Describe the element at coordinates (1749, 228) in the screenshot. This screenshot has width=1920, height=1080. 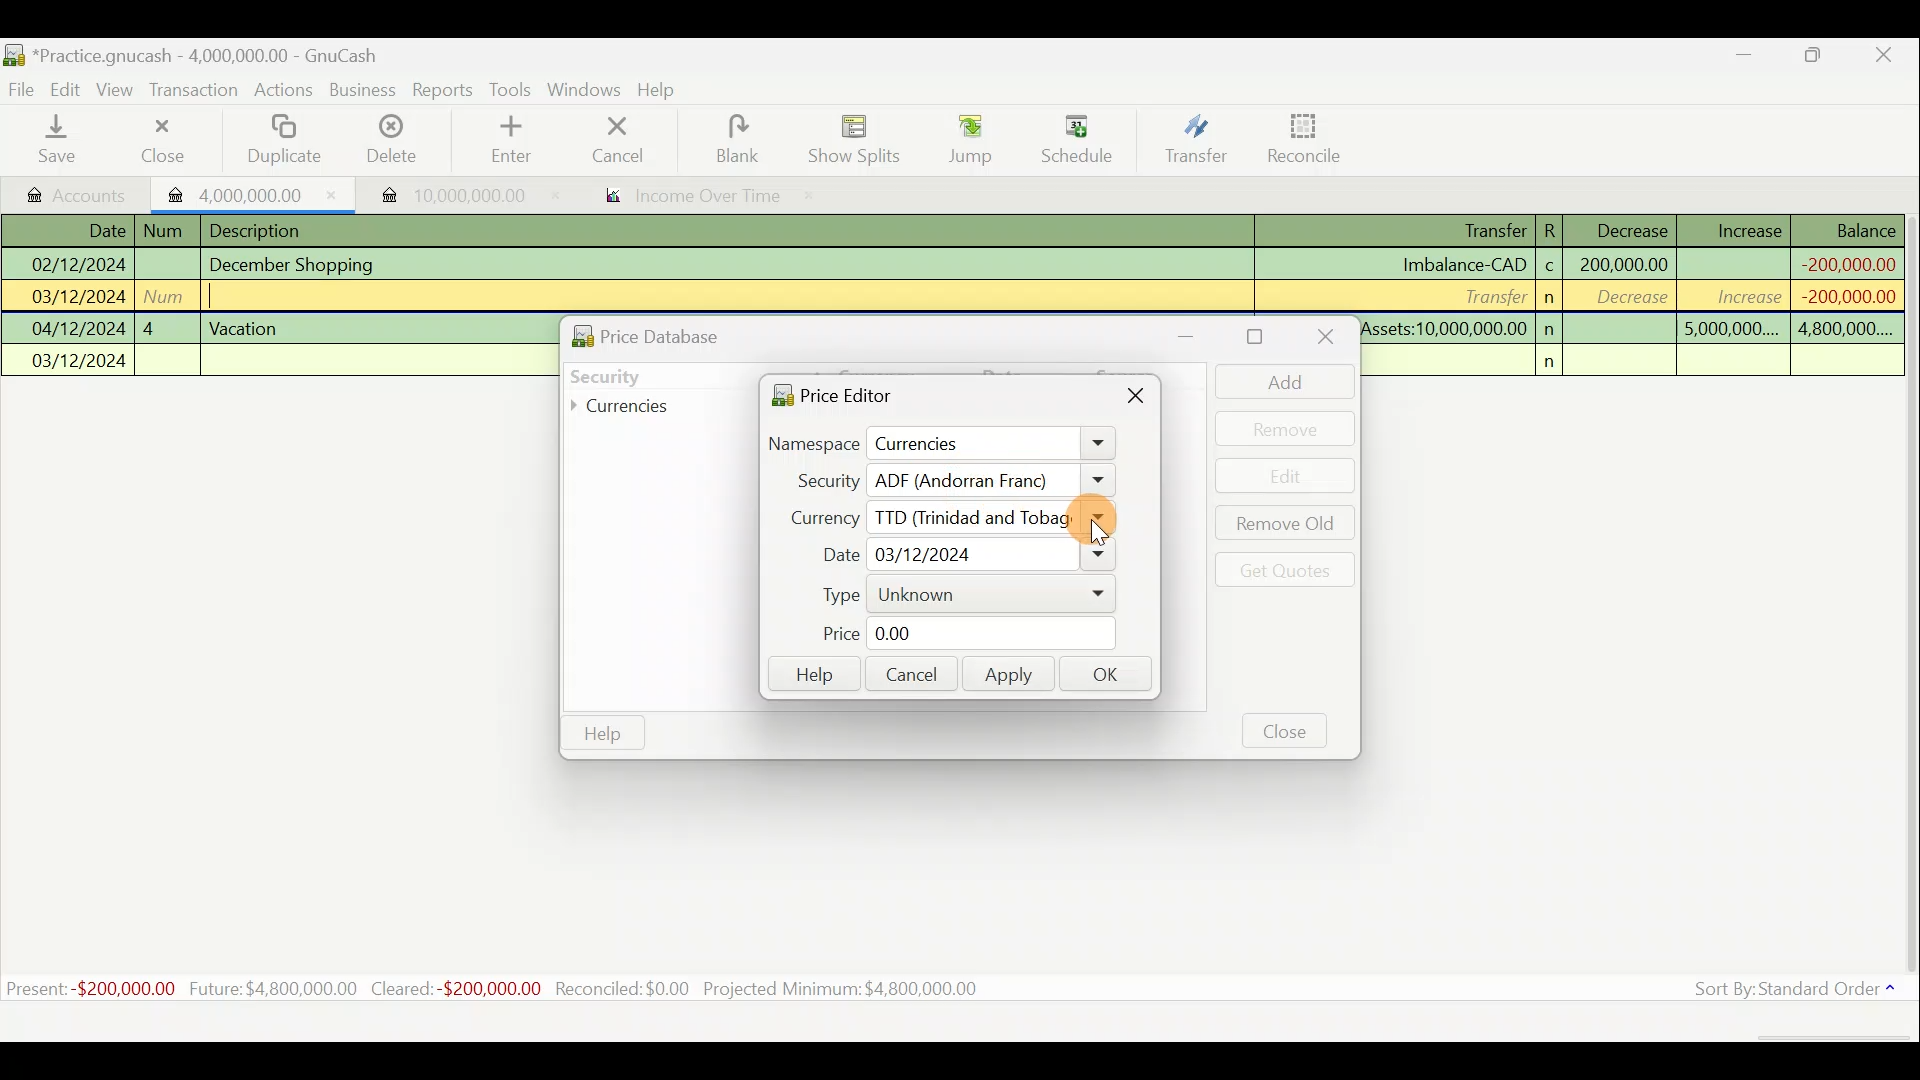
I see `Increase` at that location.